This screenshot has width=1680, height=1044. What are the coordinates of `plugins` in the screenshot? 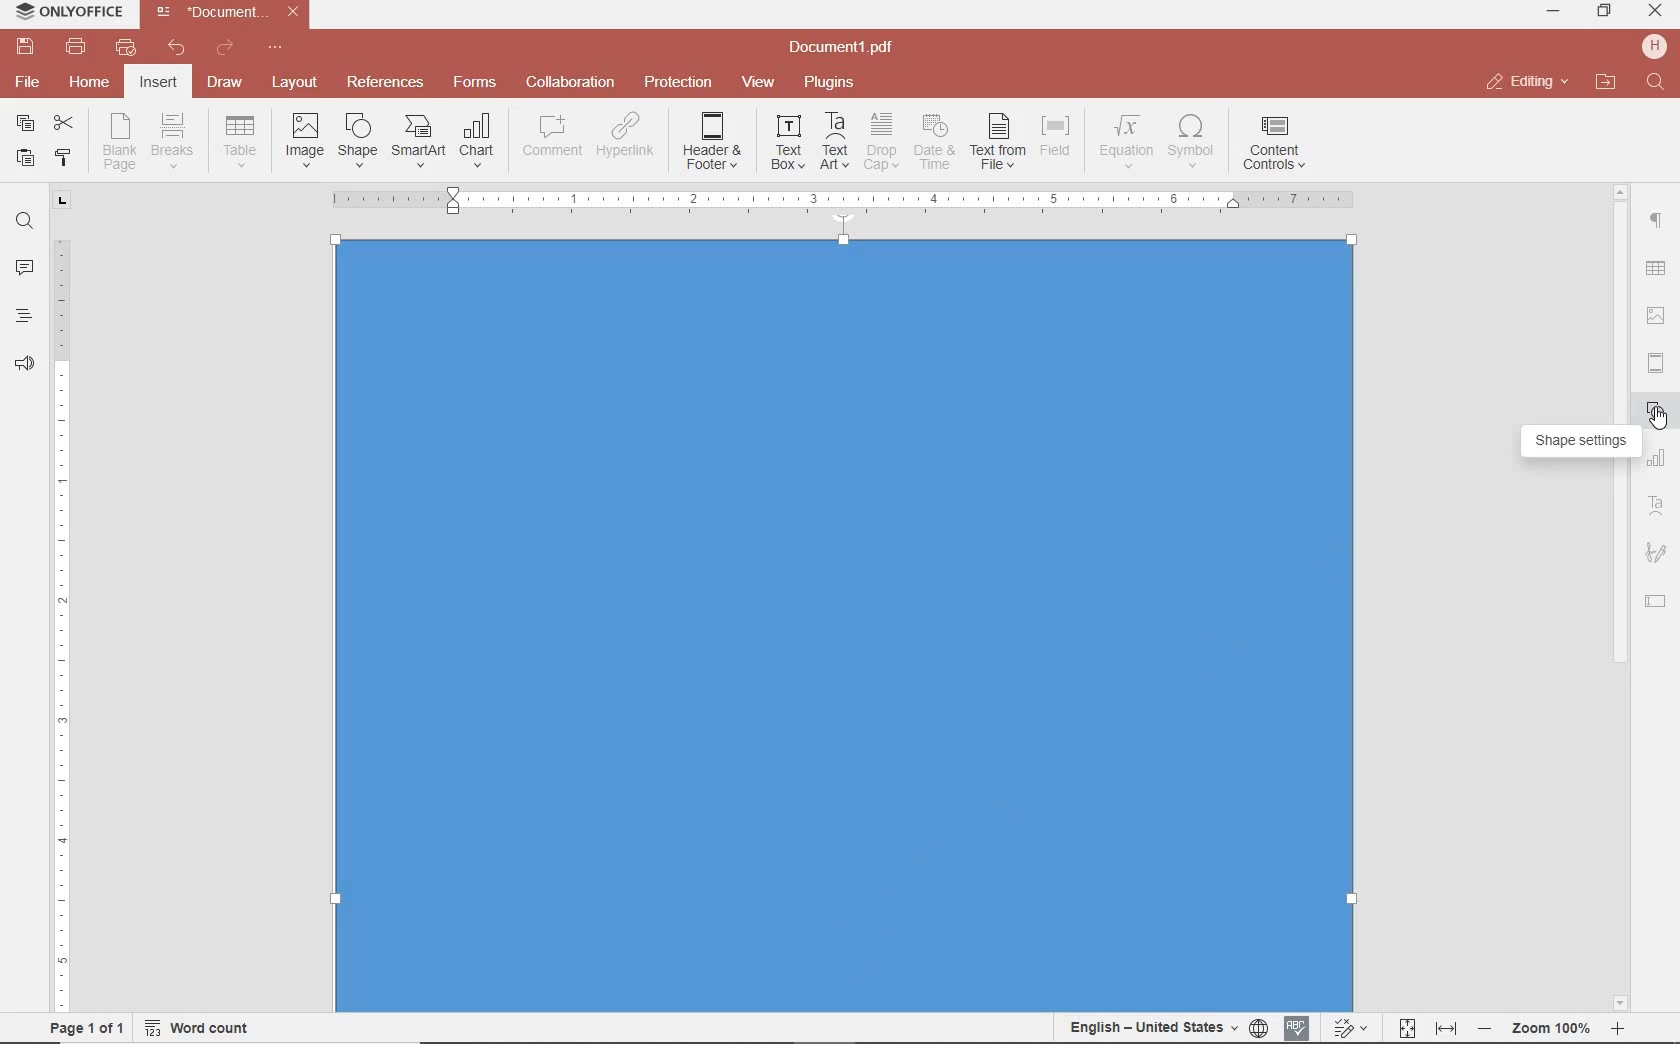 It's located at (833, 83).